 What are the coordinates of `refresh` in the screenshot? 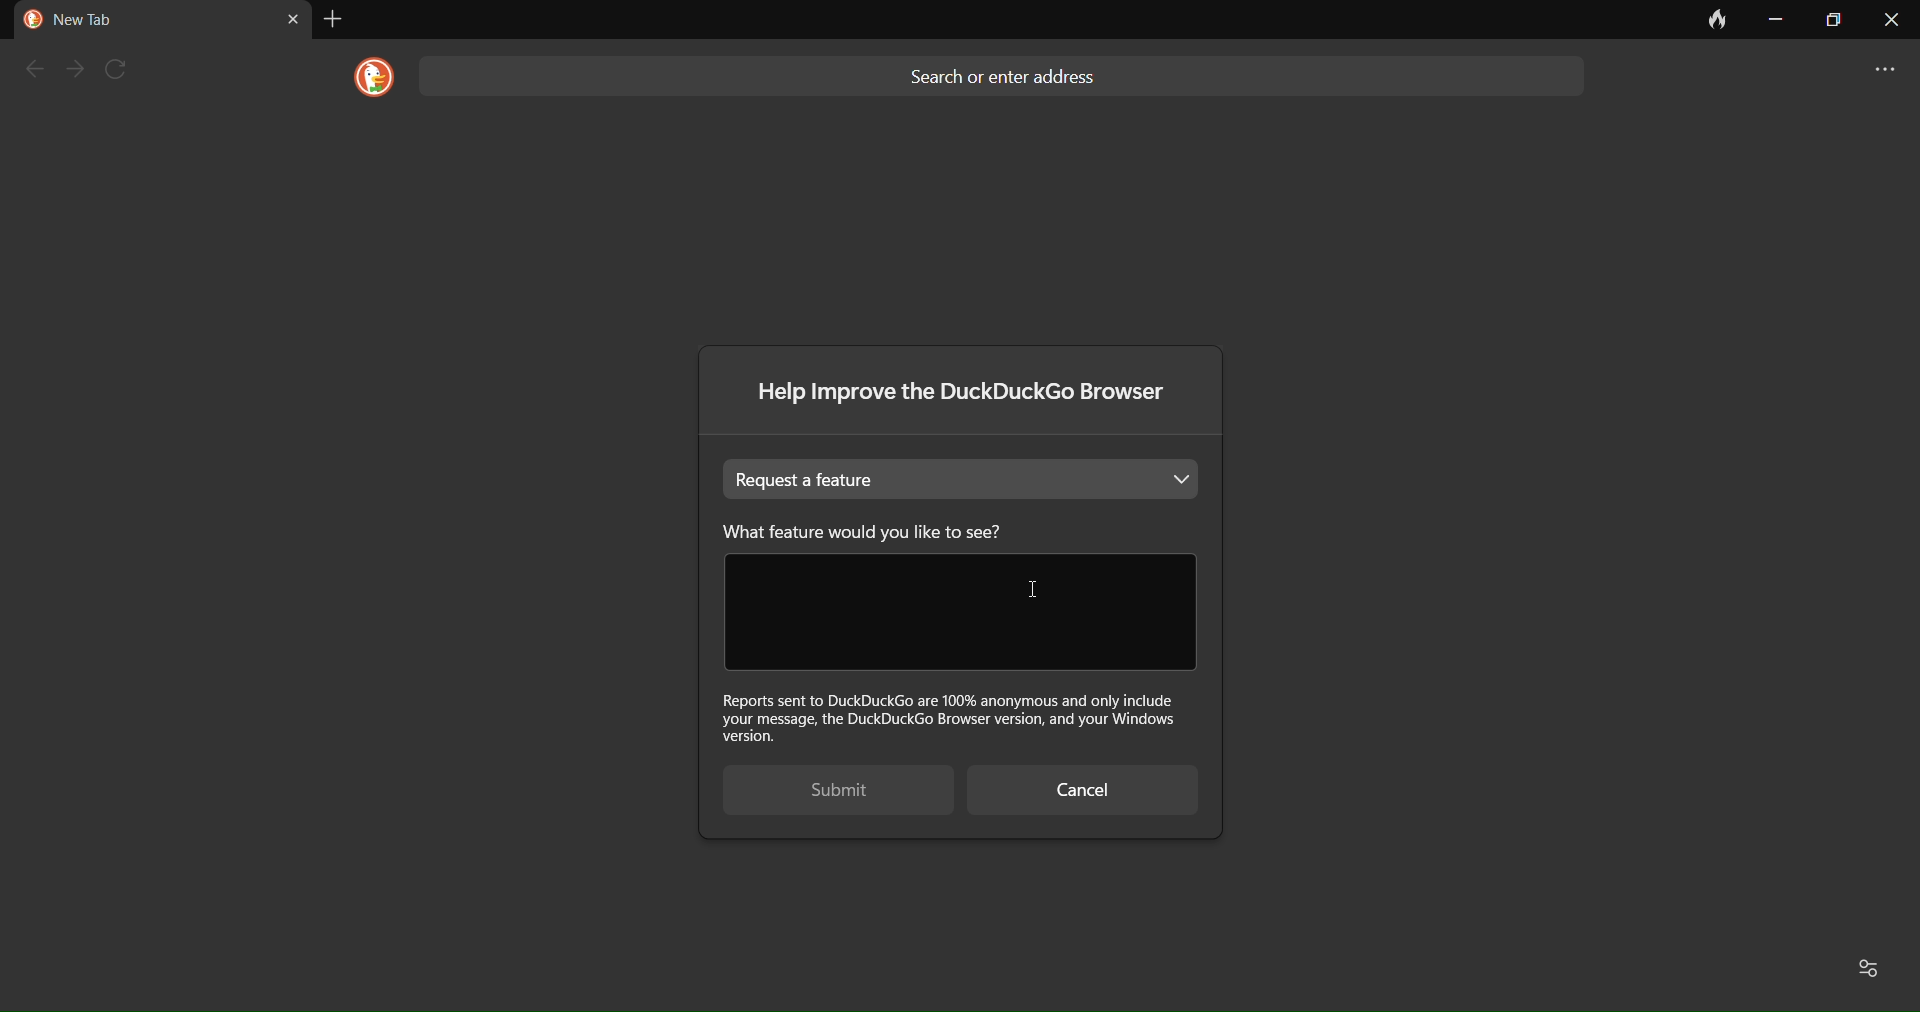 It's located at (124, 69).